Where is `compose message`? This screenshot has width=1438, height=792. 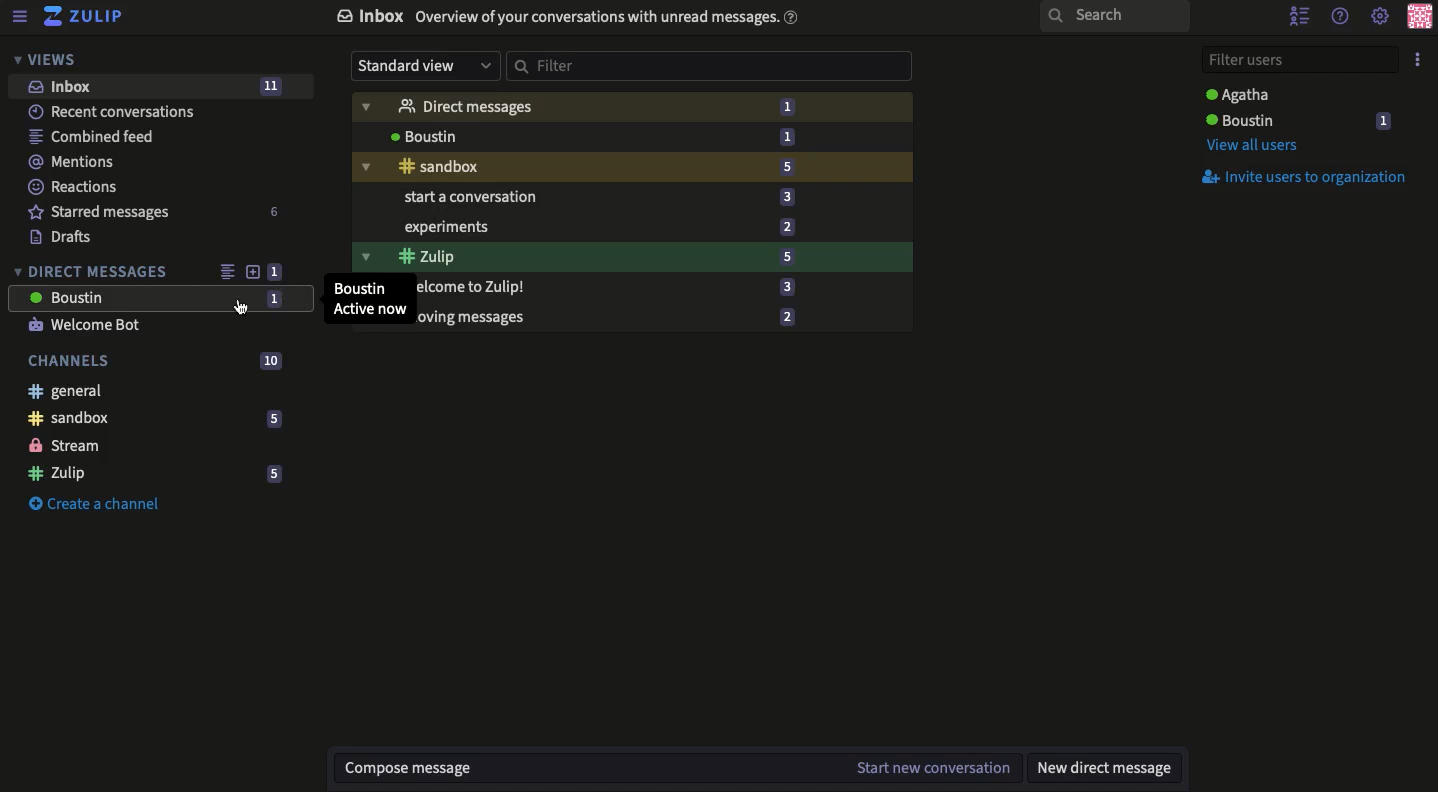
compose message is located at coordinates (592, 766).